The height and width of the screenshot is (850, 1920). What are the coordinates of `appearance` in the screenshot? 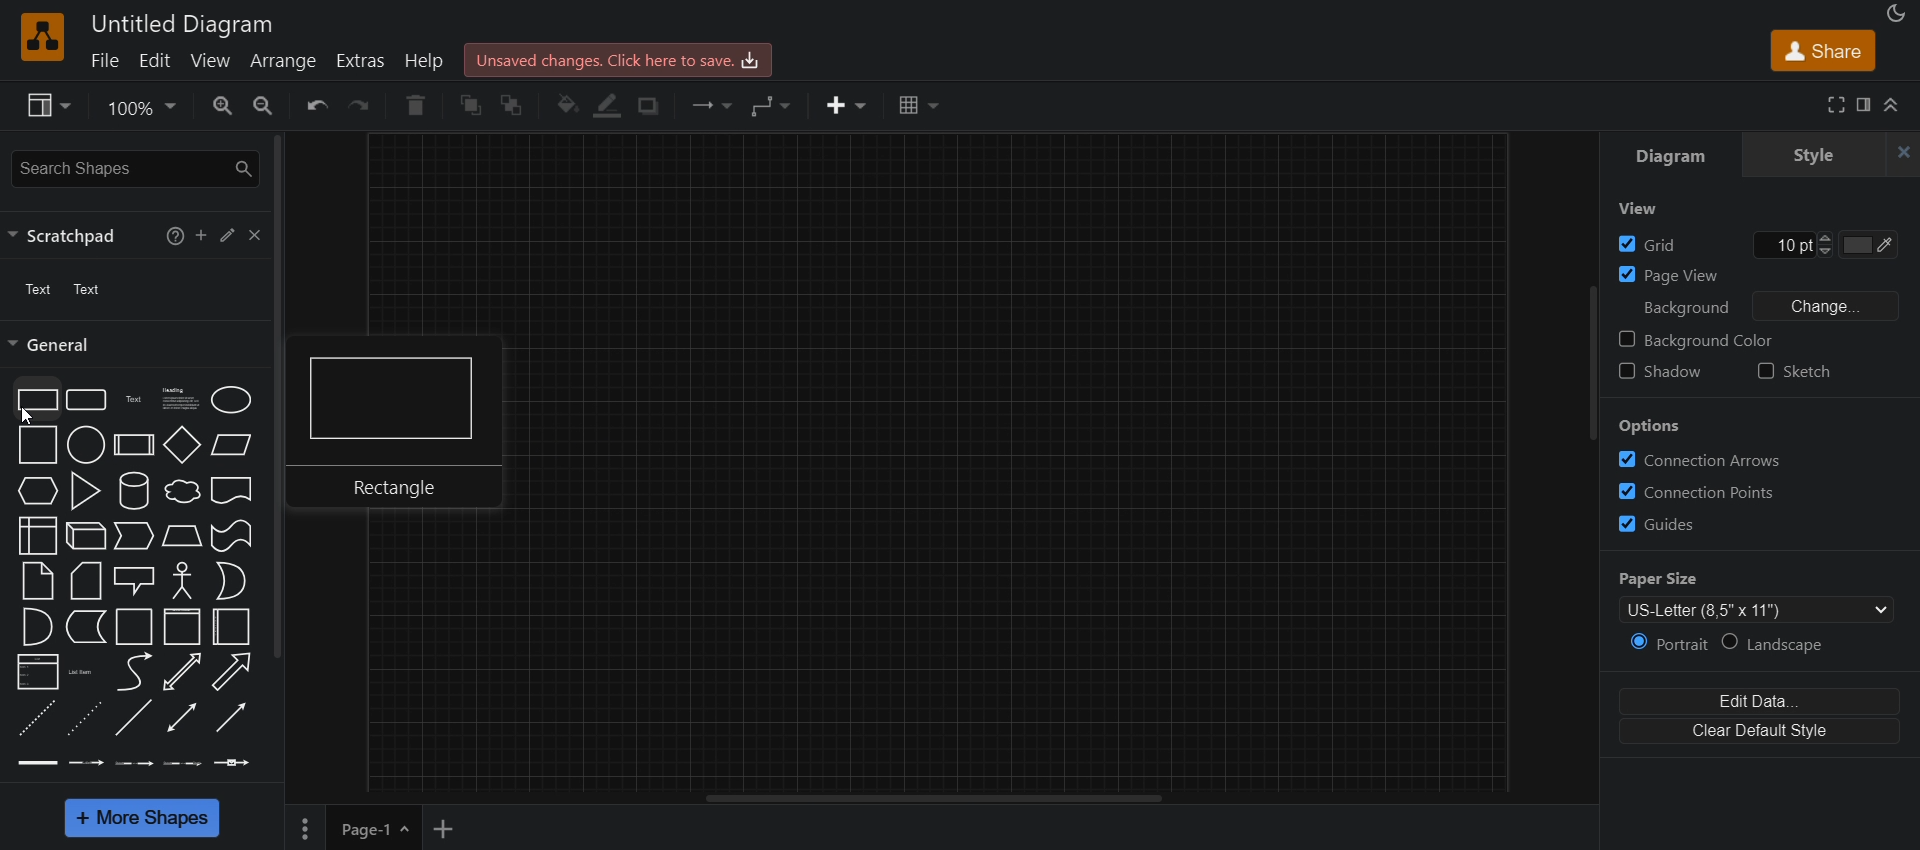 It's located at (1896, 12).